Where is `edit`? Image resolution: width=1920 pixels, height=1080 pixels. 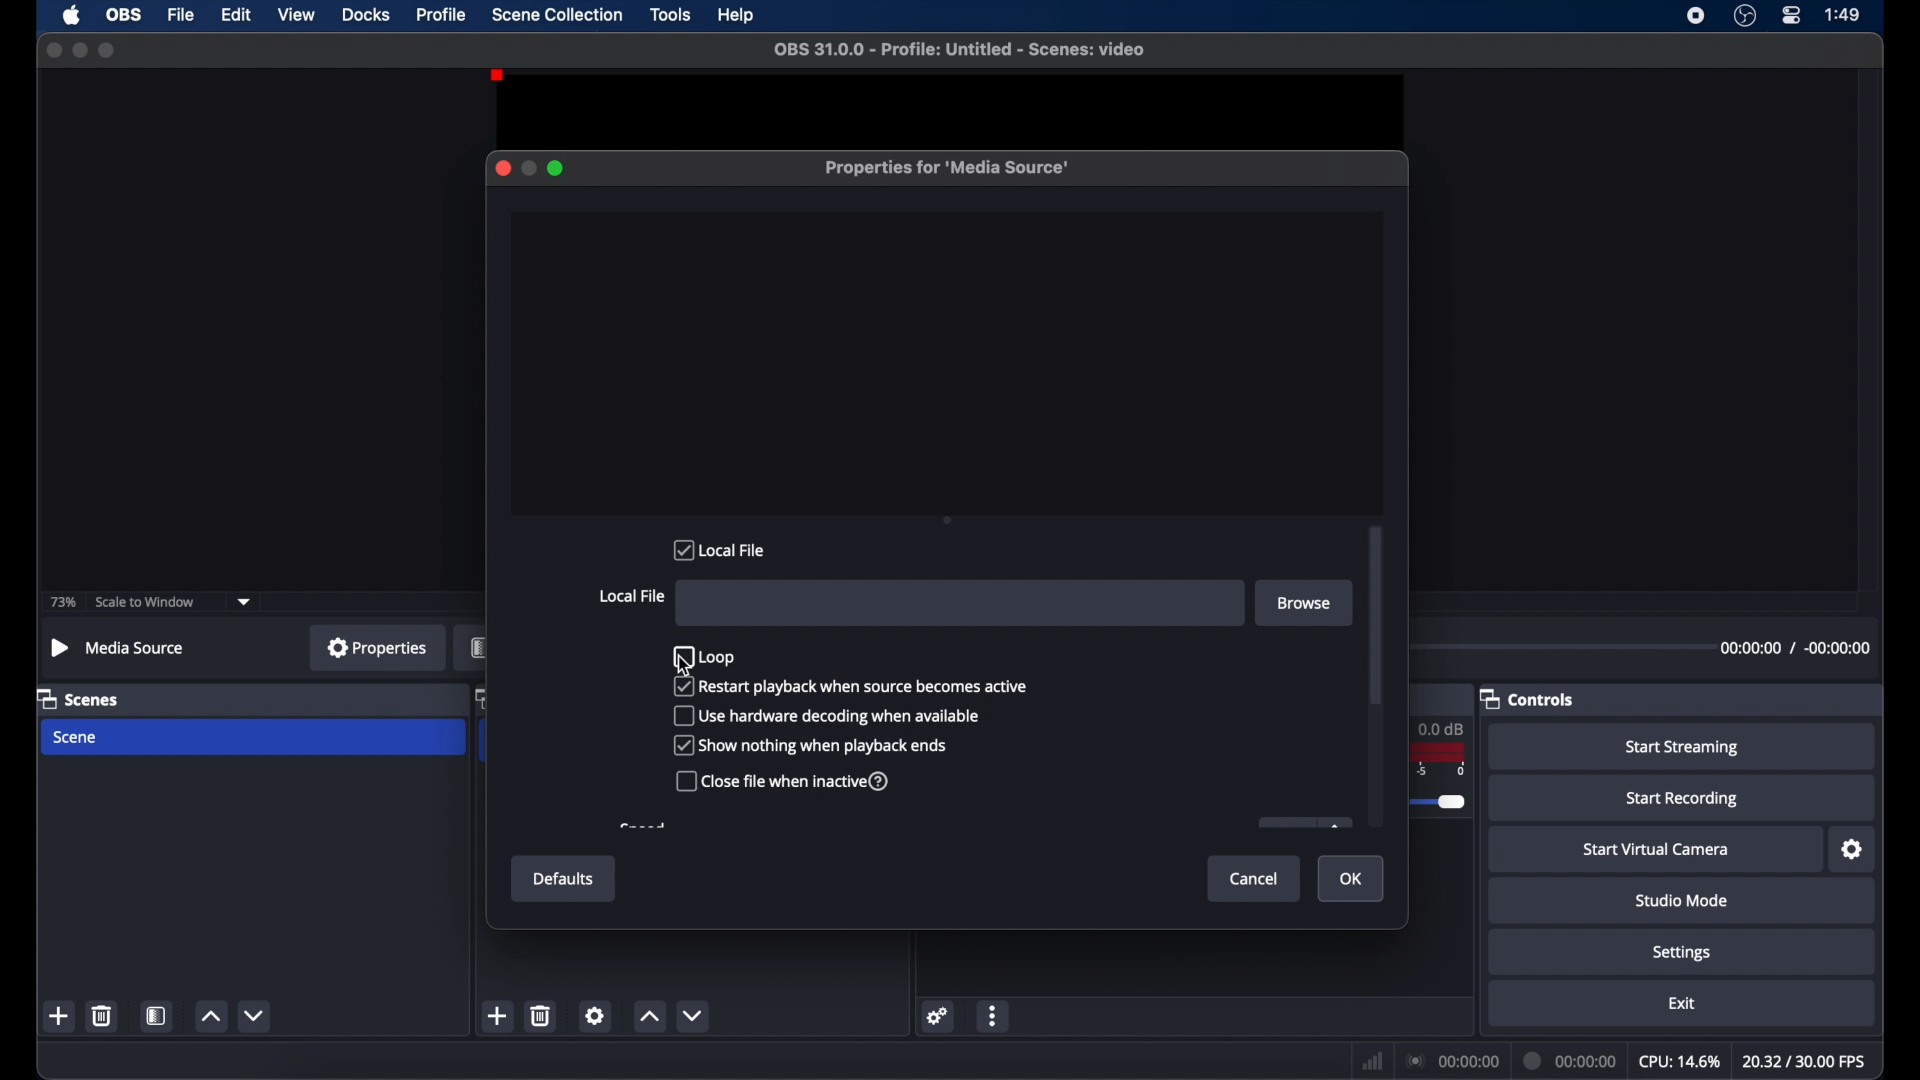 edit is located at coordinates (235, 15).